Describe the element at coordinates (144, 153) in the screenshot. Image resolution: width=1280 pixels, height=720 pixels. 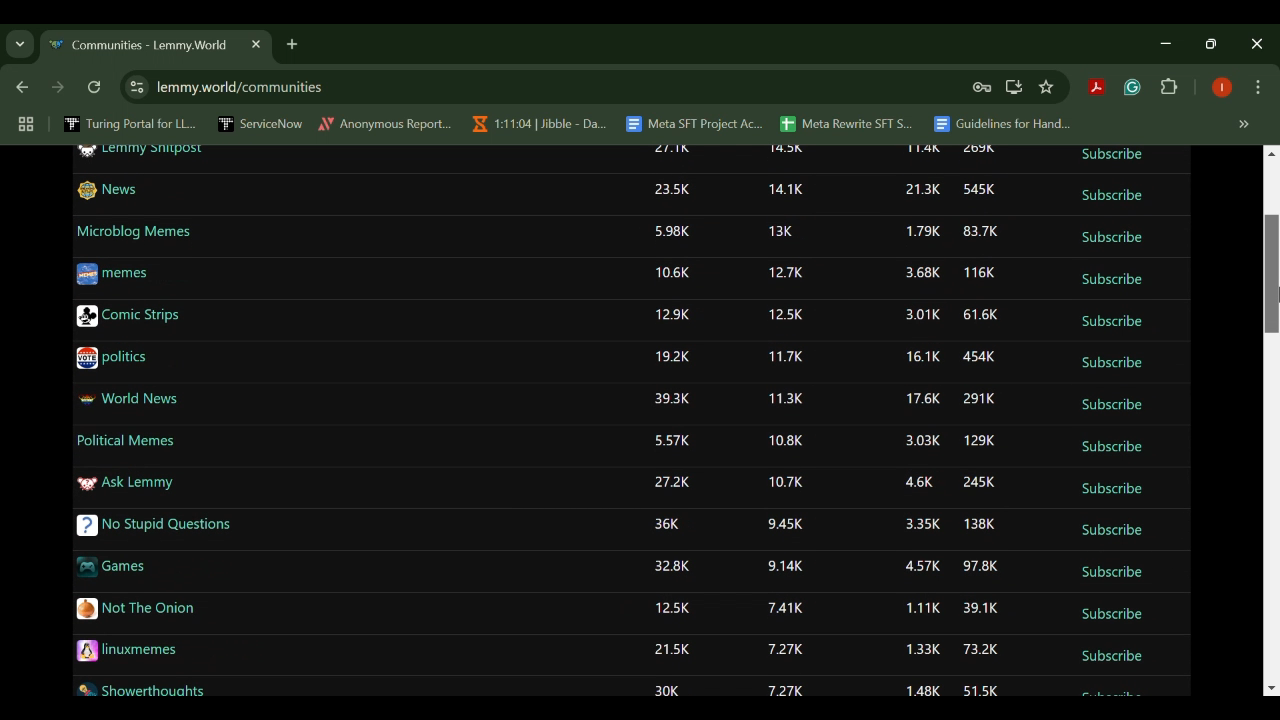
I see `Lemmy Shitpost` at that location.